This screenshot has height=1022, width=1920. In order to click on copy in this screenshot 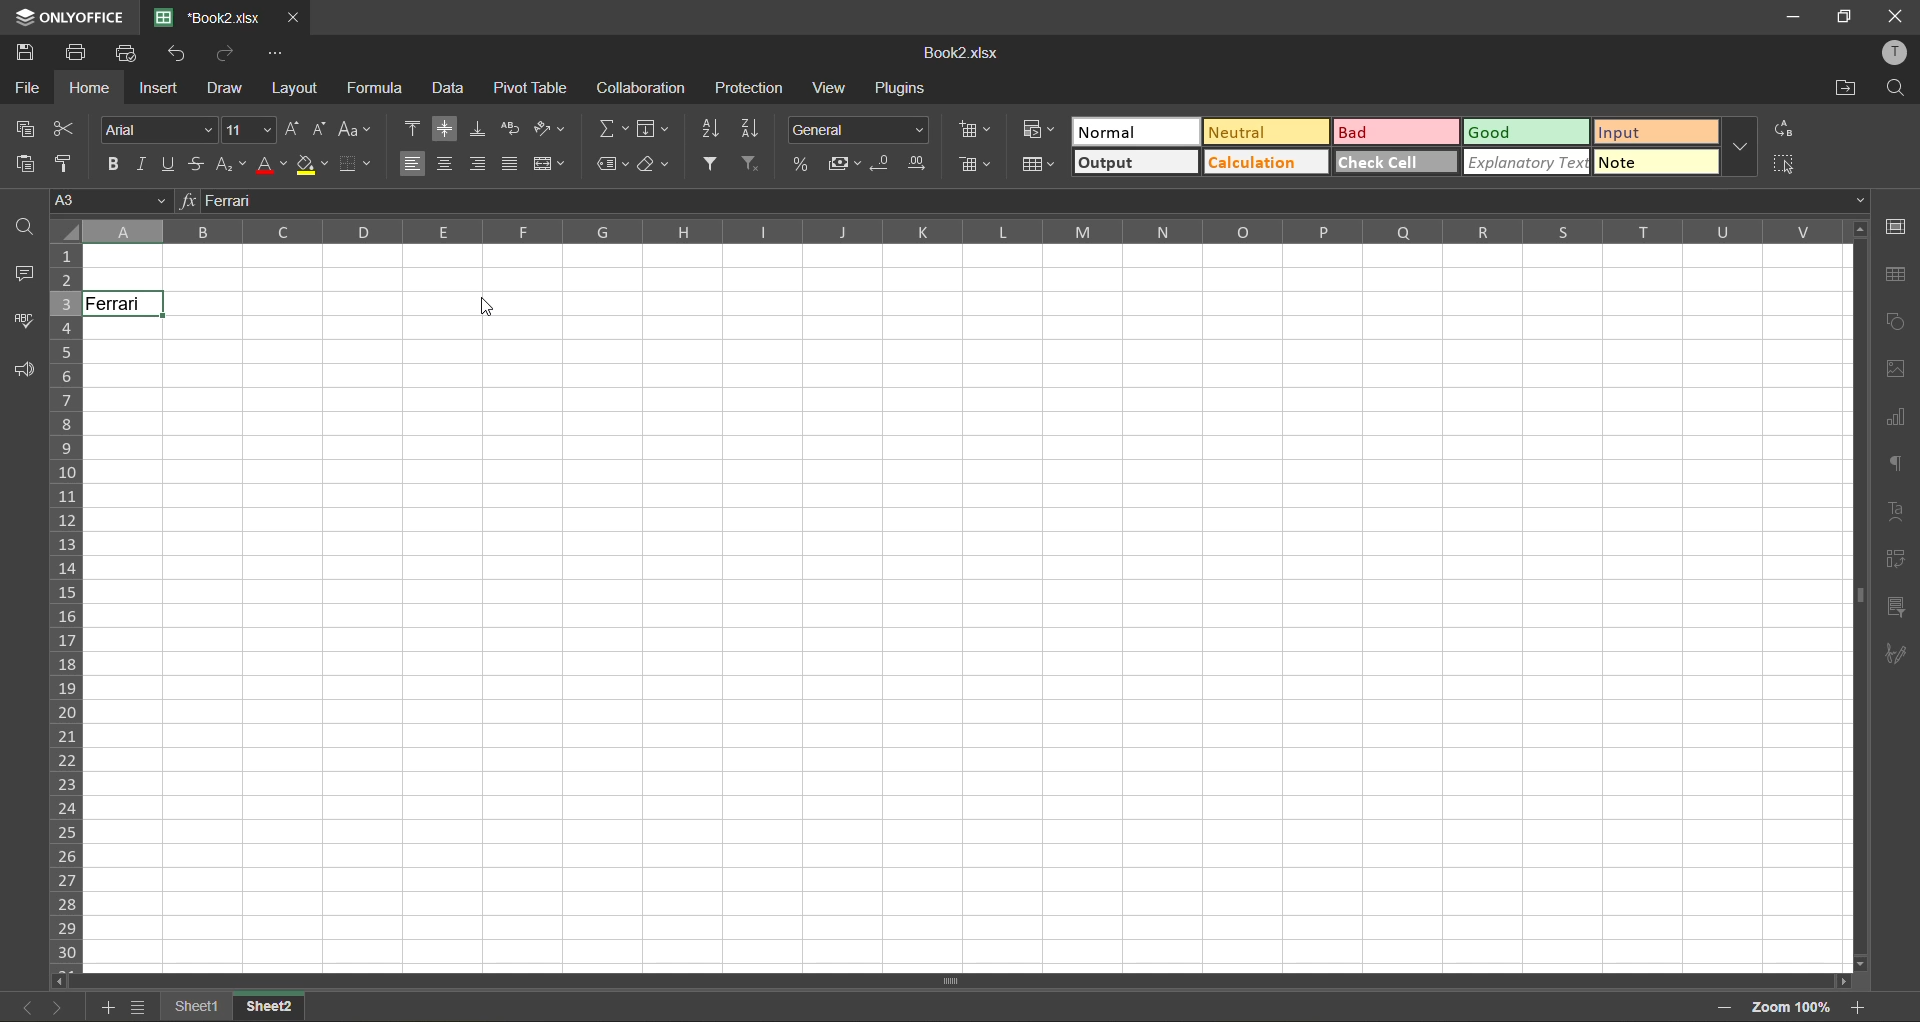, I will do `click(26, 129)`.